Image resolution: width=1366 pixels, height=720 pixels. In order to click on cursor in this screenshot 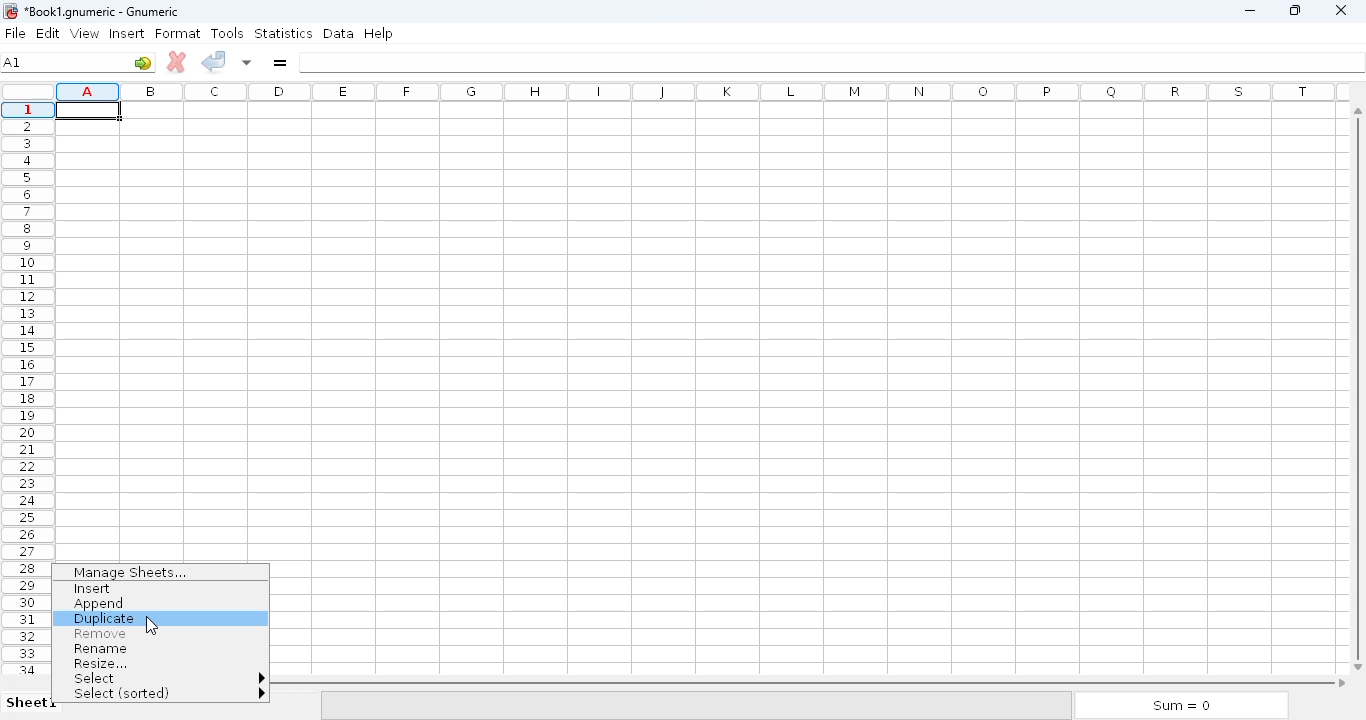, I will do `click(150, 625)`.